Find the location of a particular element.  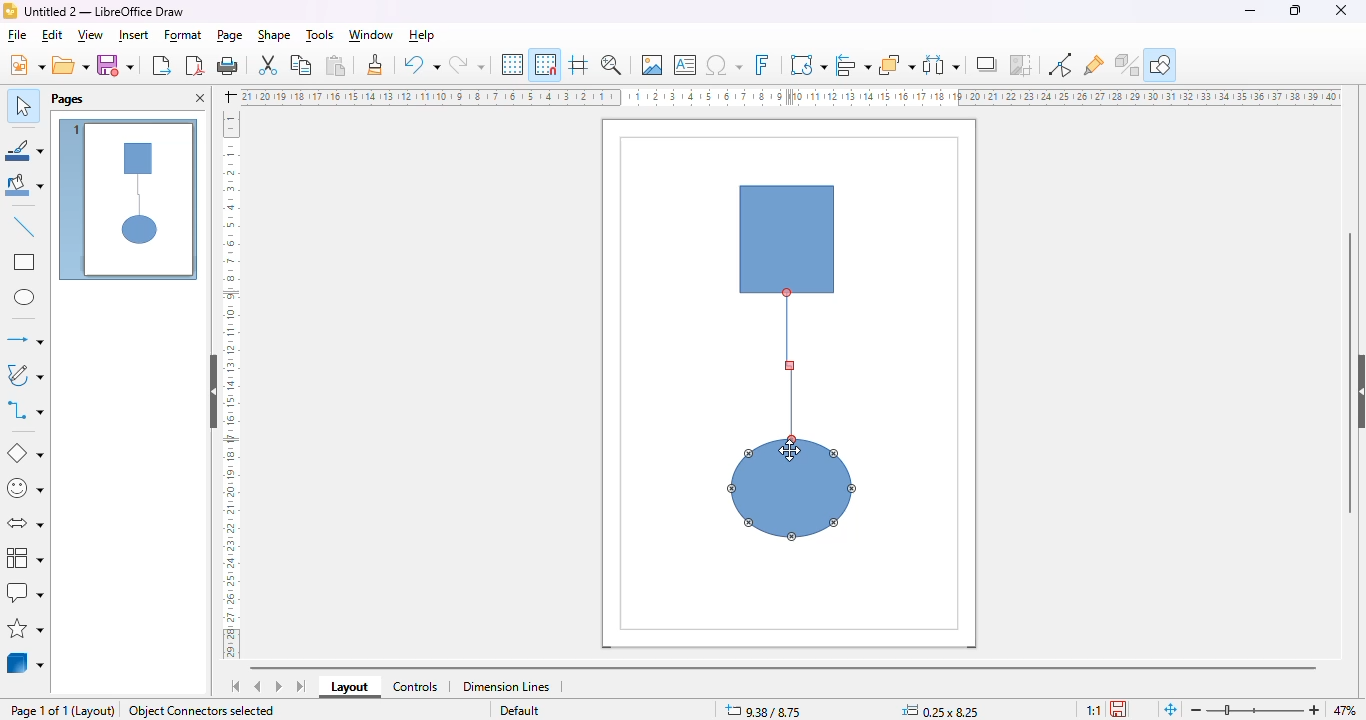

show gluepoint functions is located at coordinates (1059, 65).